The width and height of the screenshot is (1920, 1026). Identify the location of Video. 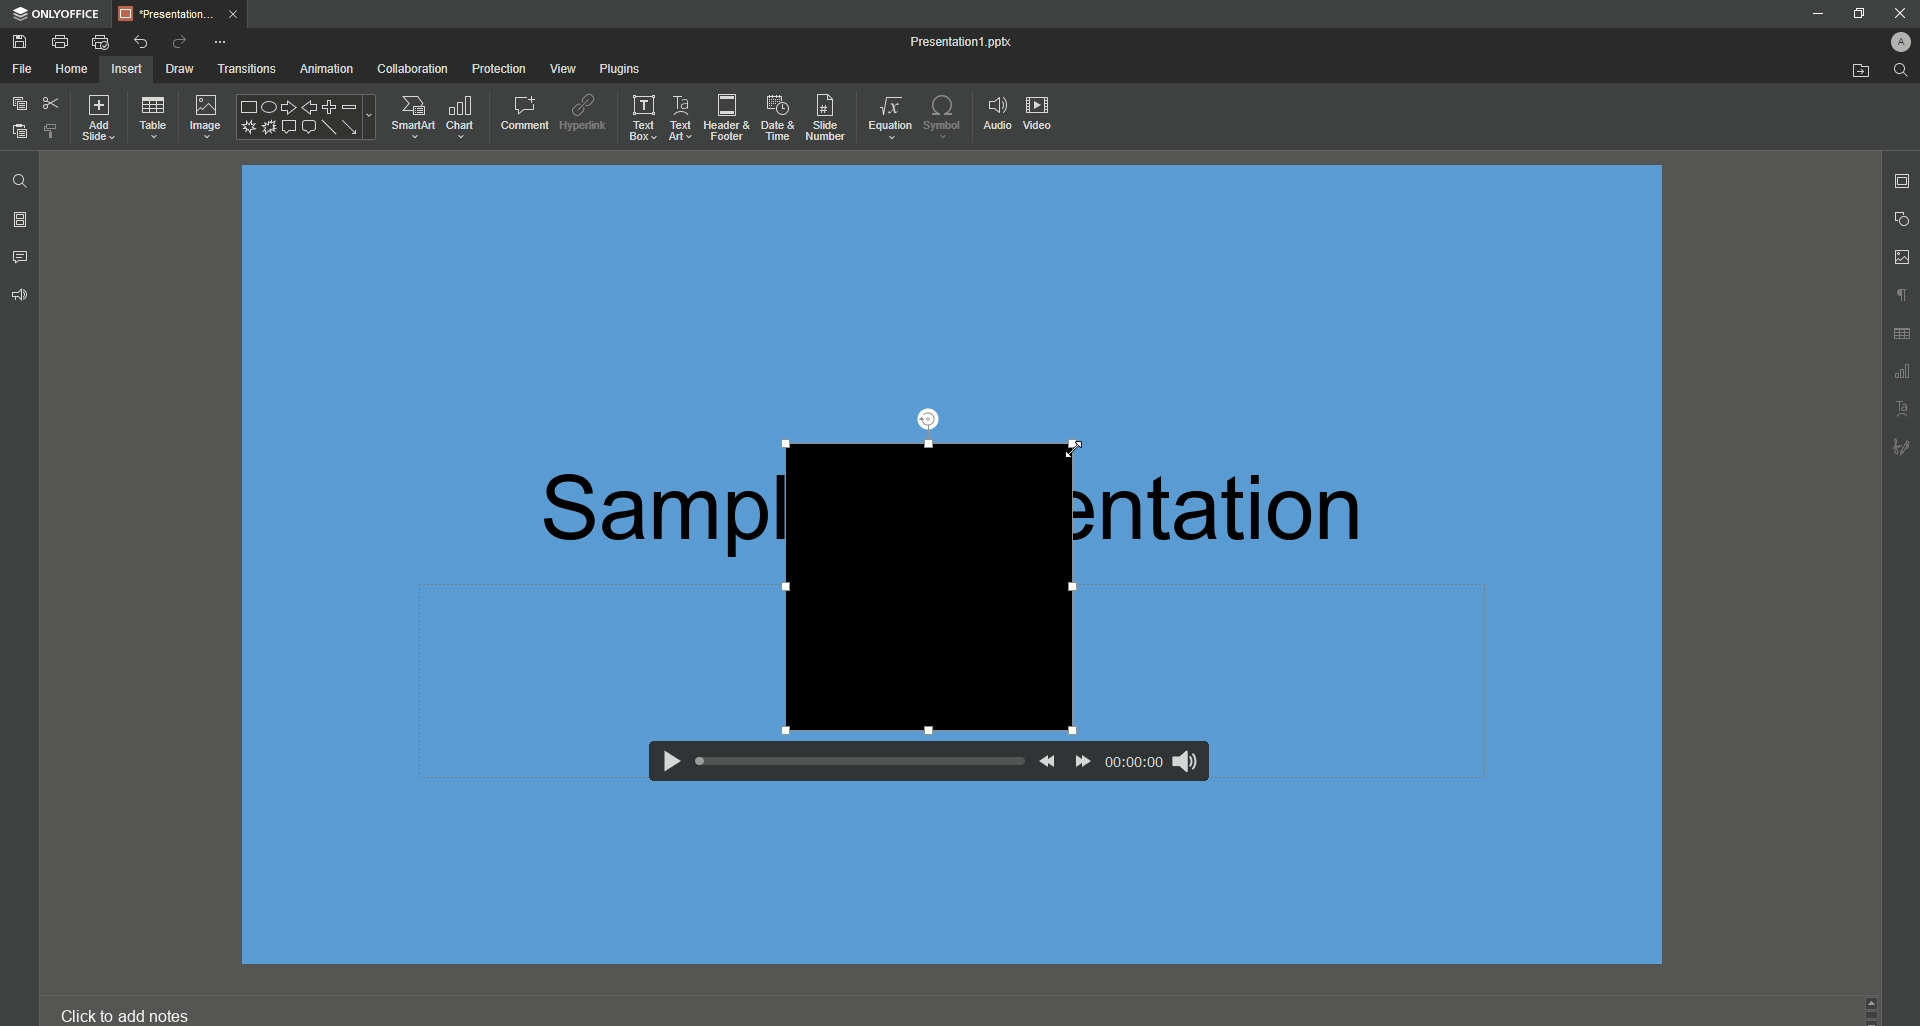
(934, 566).